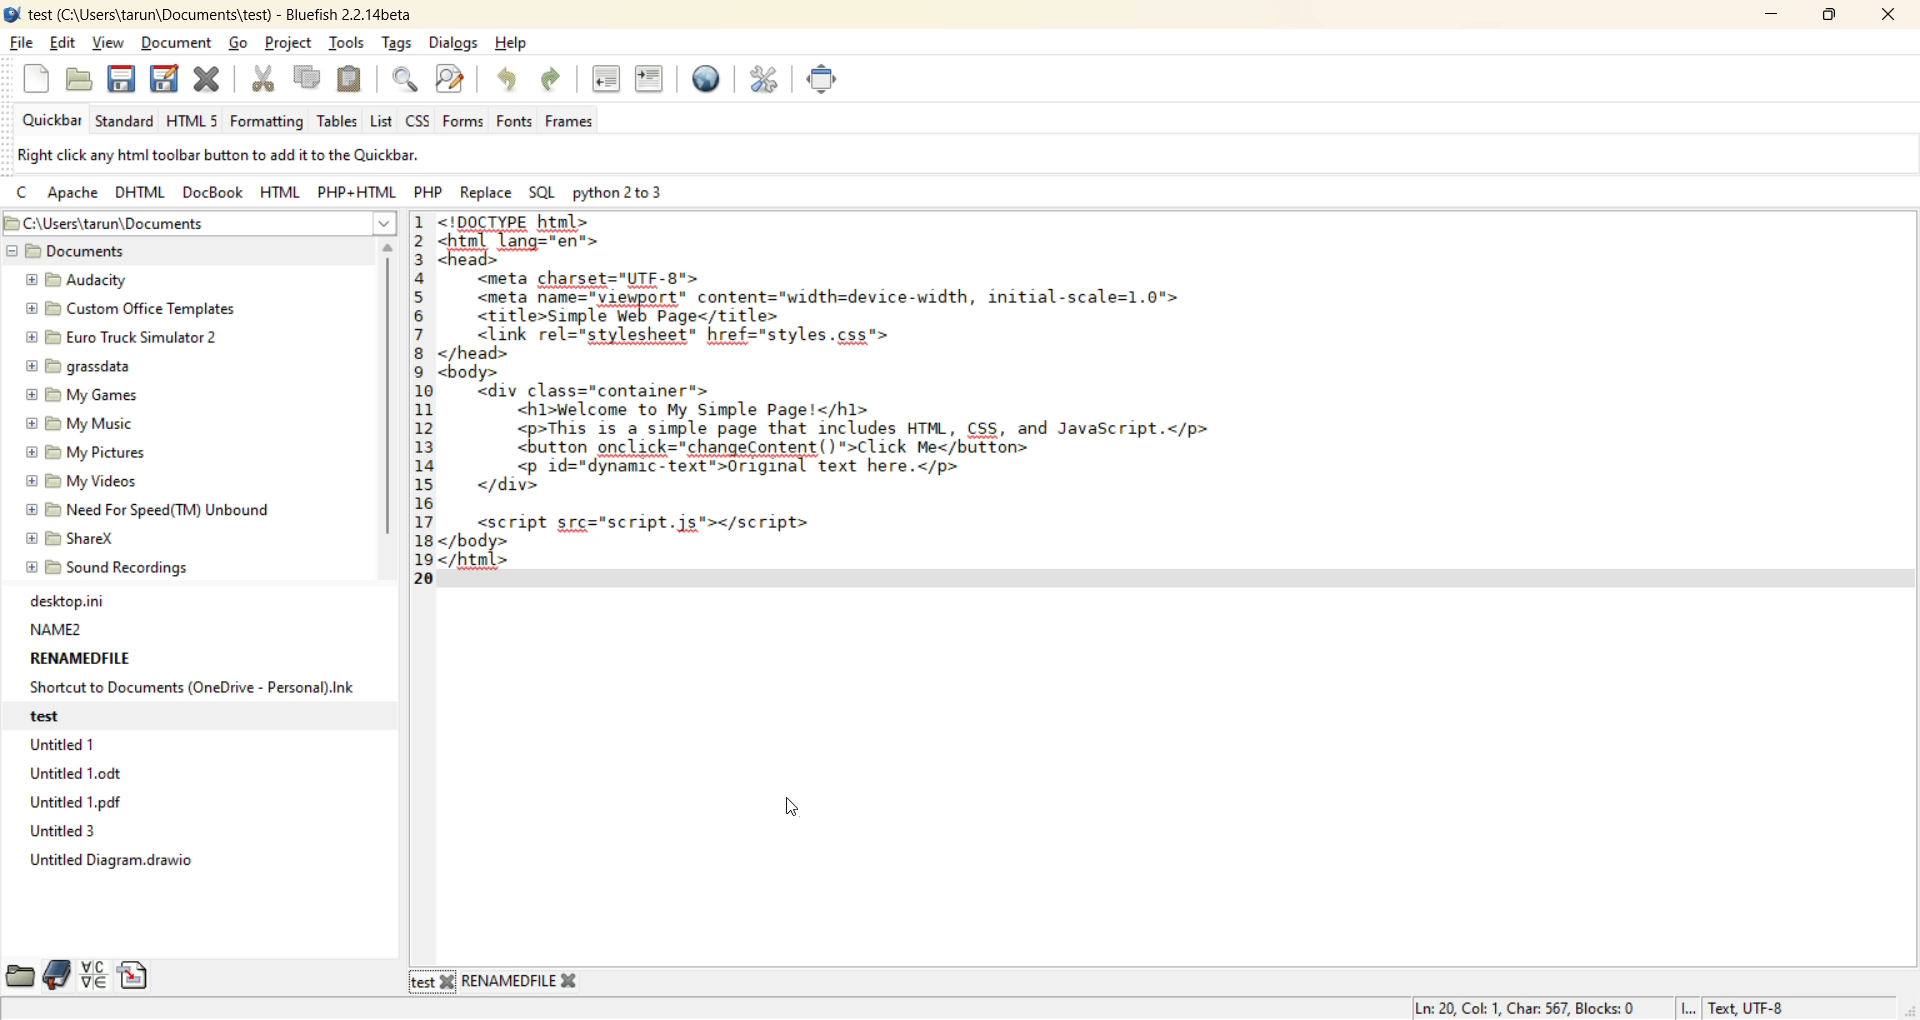 The width and height of the screenshot is (1920, 1020). I want to click on css, so click(418, 121).